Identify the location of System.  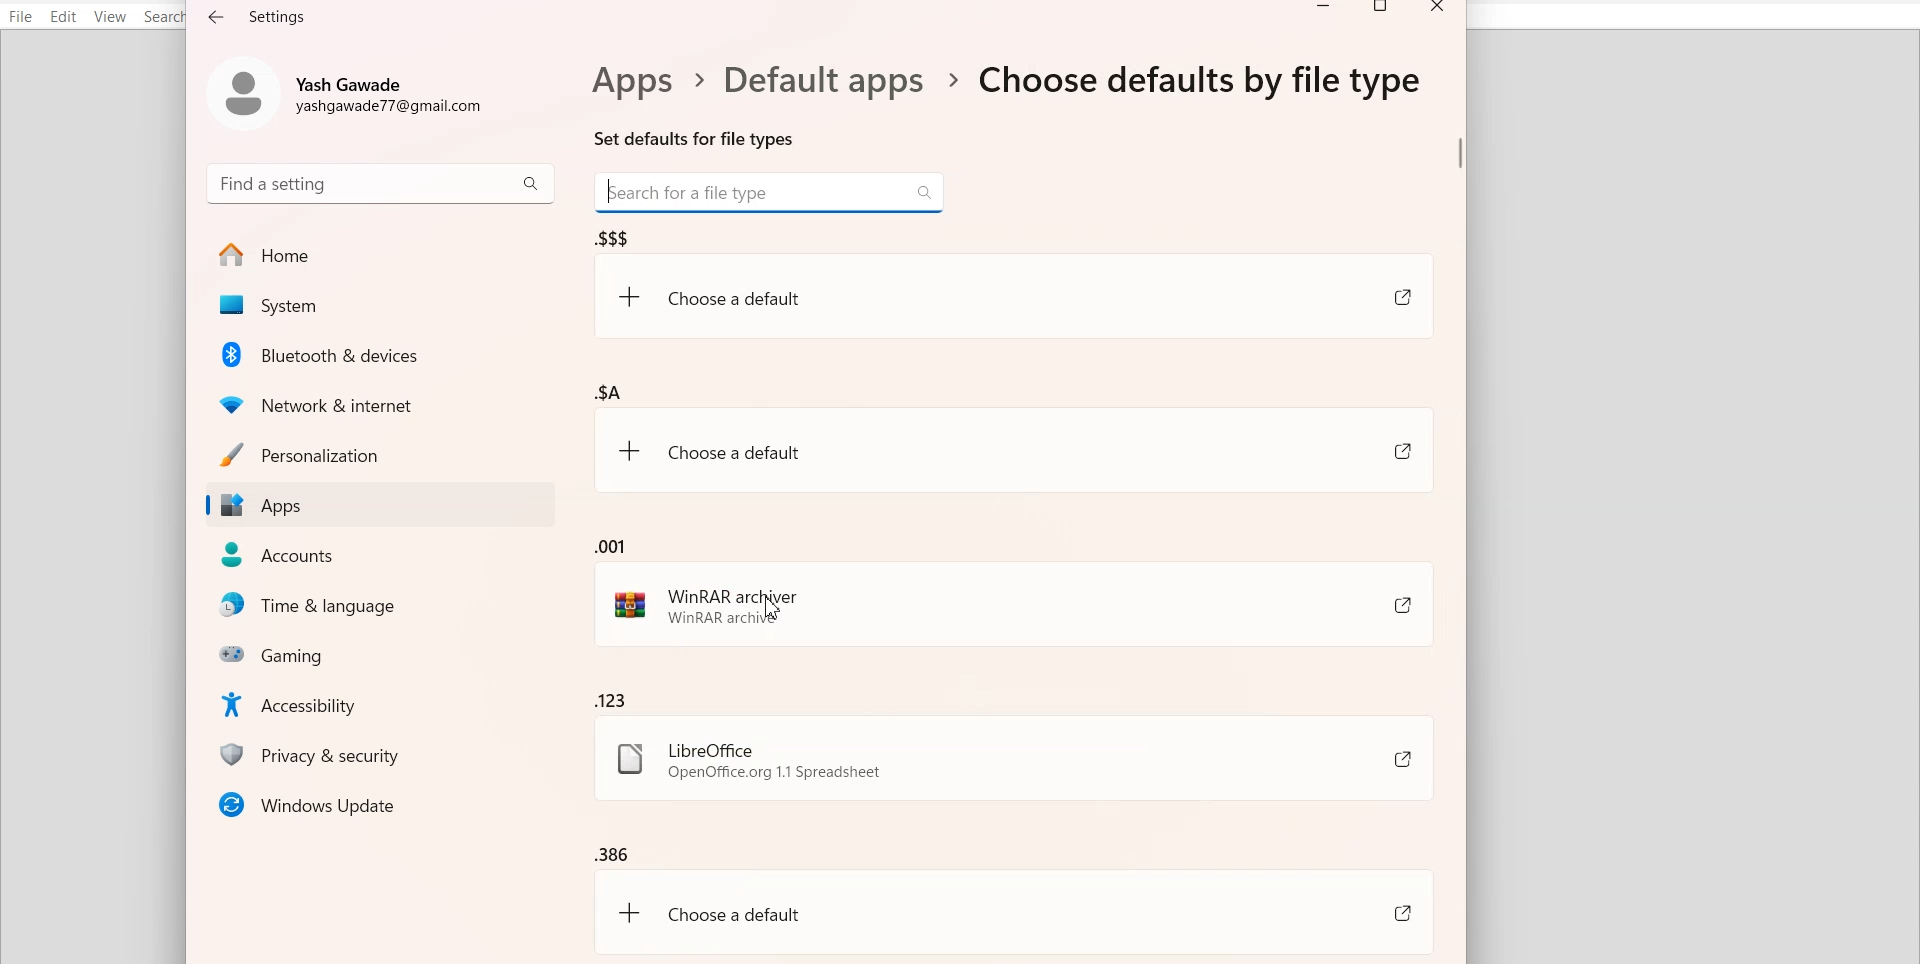
(379, 306).